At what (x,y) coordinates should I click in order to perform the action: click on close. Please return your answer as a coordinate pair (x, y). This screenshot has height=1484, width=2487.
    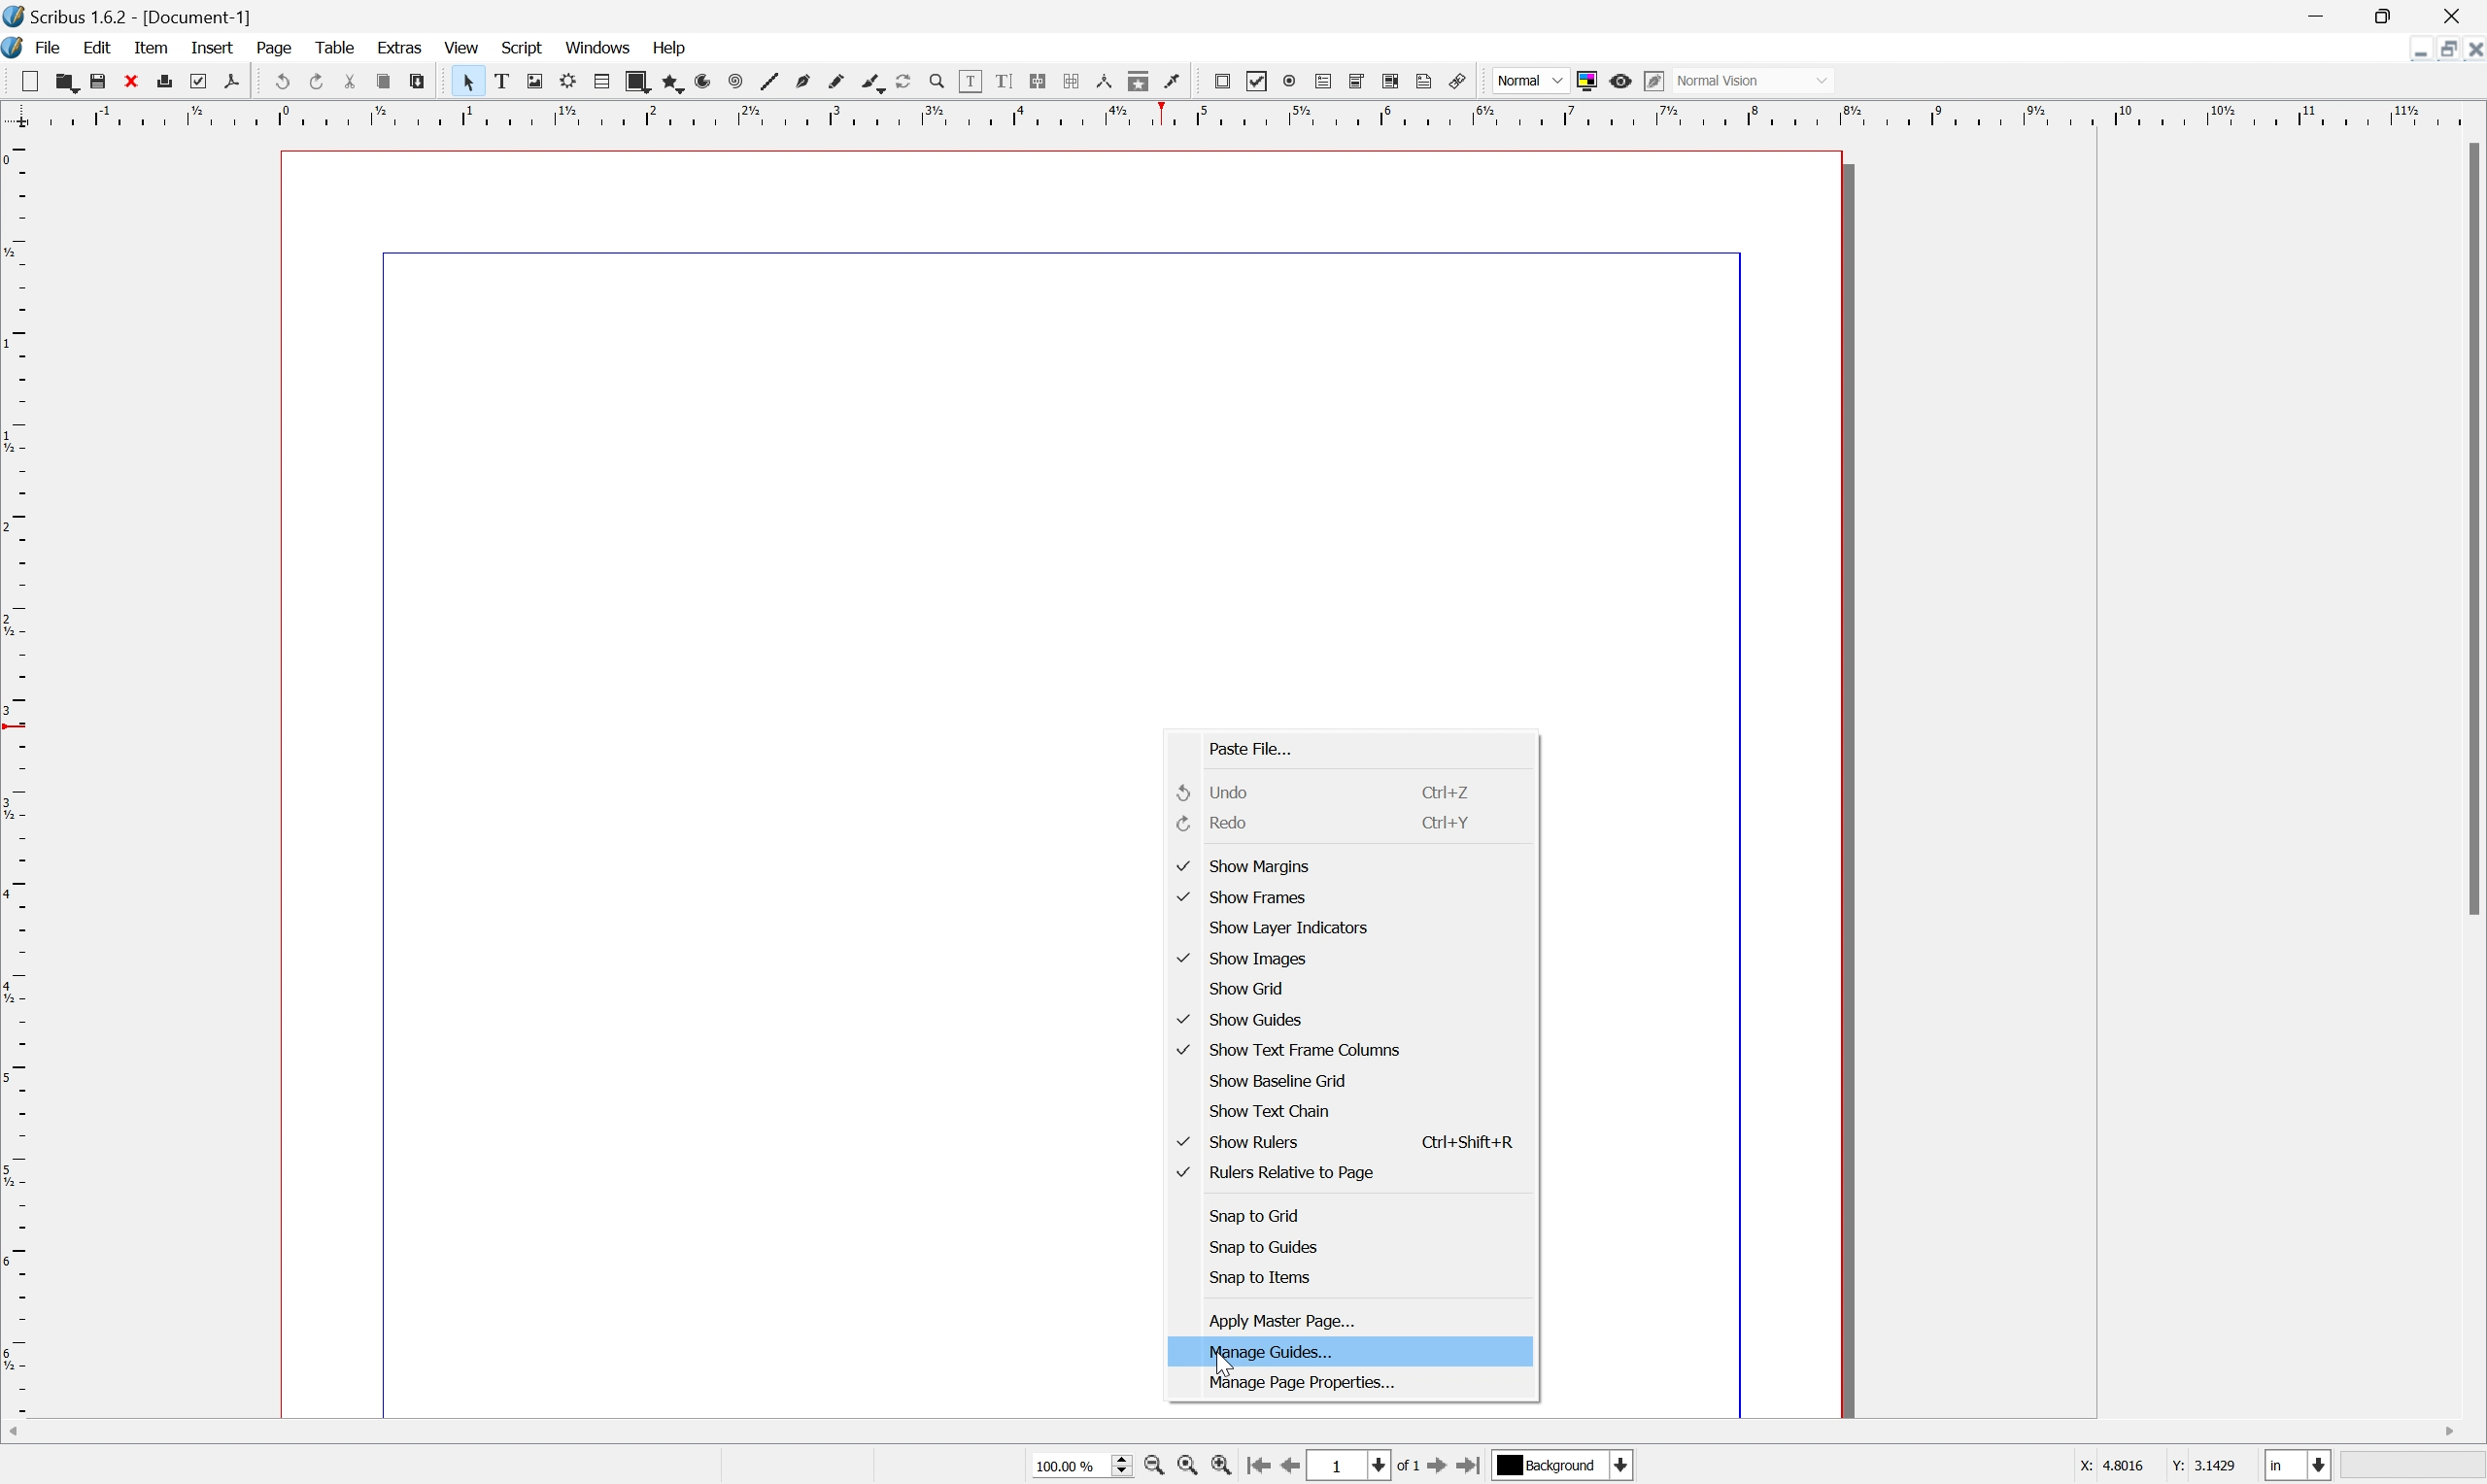
    Looking at the image, I should click on (2471, 50).